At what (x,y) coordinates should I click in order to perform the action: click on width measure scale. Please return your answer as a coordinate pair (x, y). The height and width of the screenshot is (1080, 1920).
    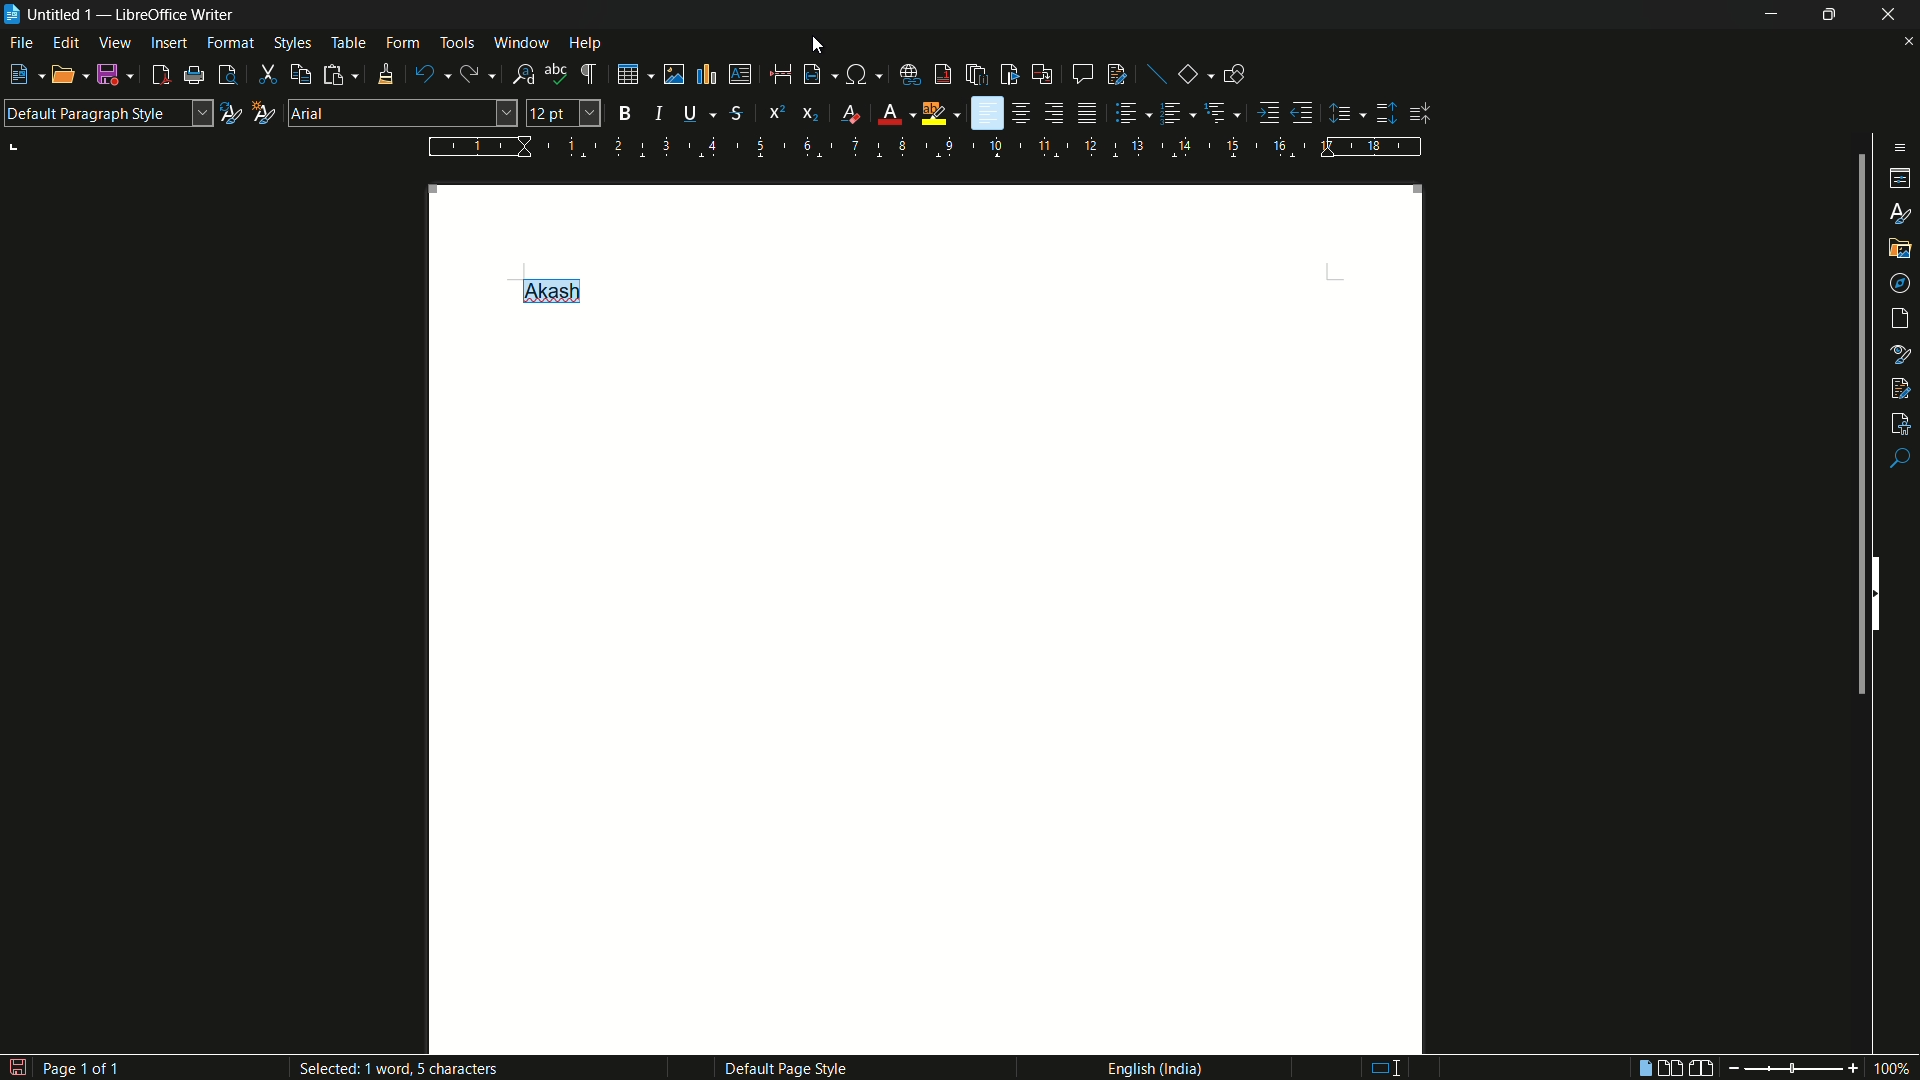
    Looking at the image, I should click on (927, 147).